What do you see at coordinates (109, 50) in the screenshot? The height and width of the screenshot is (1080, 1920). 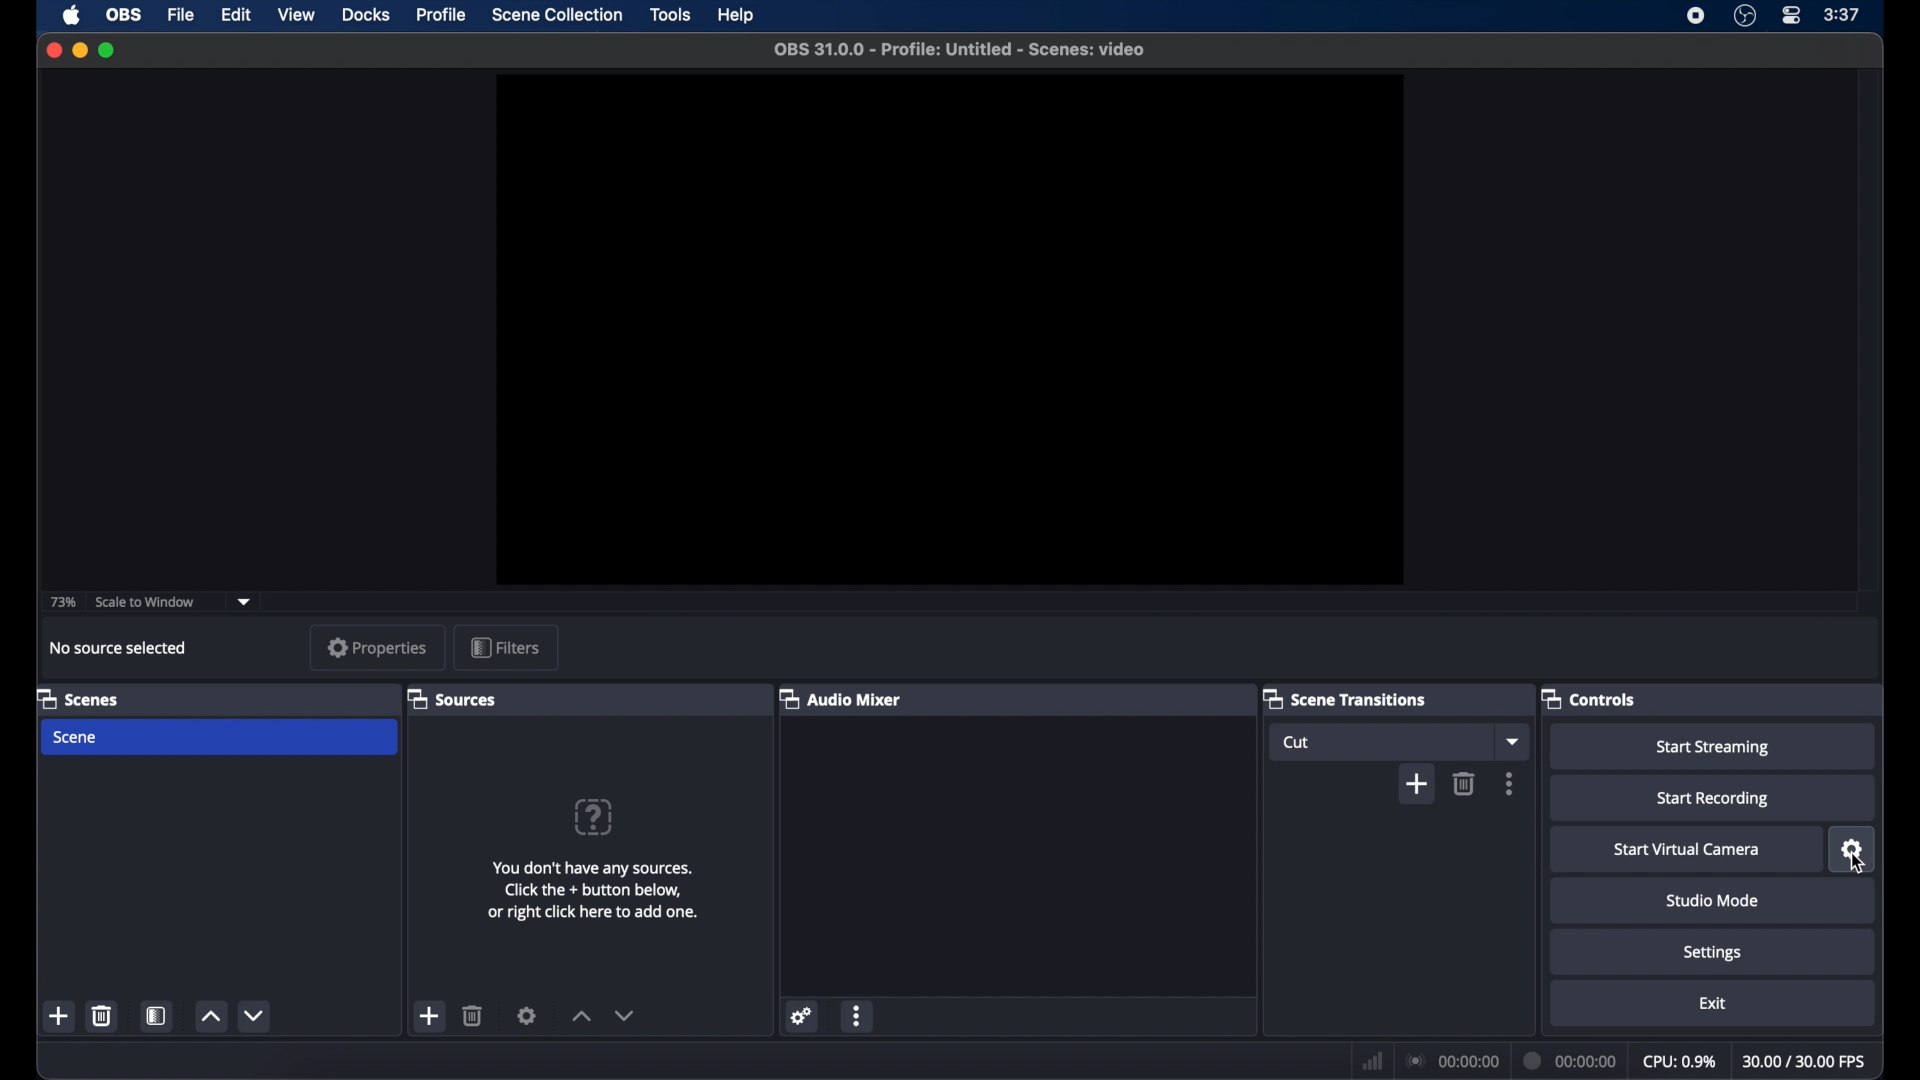 I see `maximize` at bounding box center [109, 50].